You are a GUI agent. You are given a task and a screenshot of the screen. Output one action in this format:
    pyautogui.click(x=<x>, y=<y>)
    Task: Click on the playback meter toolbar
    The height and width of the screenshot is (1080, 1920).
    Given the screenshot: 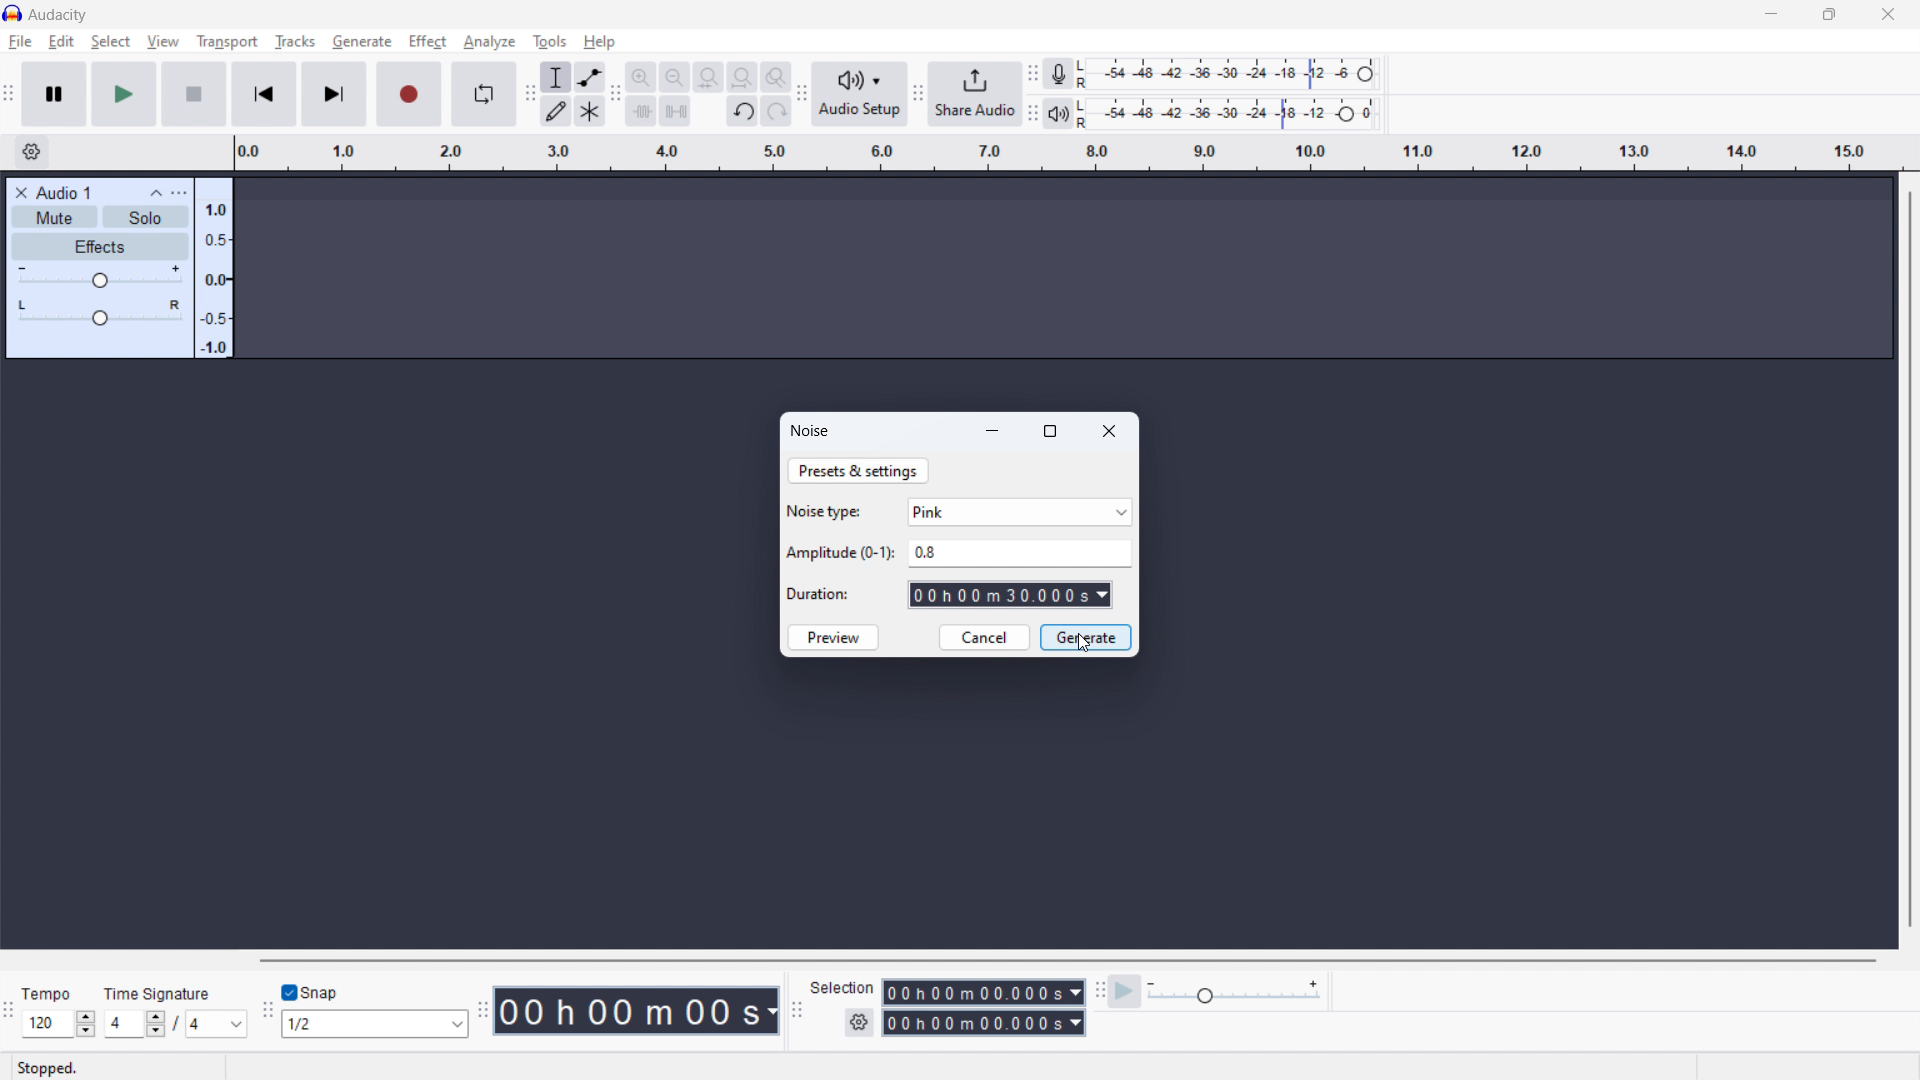 What is the action you would take?
    pyautogui.click(x=1031, y=114)
    